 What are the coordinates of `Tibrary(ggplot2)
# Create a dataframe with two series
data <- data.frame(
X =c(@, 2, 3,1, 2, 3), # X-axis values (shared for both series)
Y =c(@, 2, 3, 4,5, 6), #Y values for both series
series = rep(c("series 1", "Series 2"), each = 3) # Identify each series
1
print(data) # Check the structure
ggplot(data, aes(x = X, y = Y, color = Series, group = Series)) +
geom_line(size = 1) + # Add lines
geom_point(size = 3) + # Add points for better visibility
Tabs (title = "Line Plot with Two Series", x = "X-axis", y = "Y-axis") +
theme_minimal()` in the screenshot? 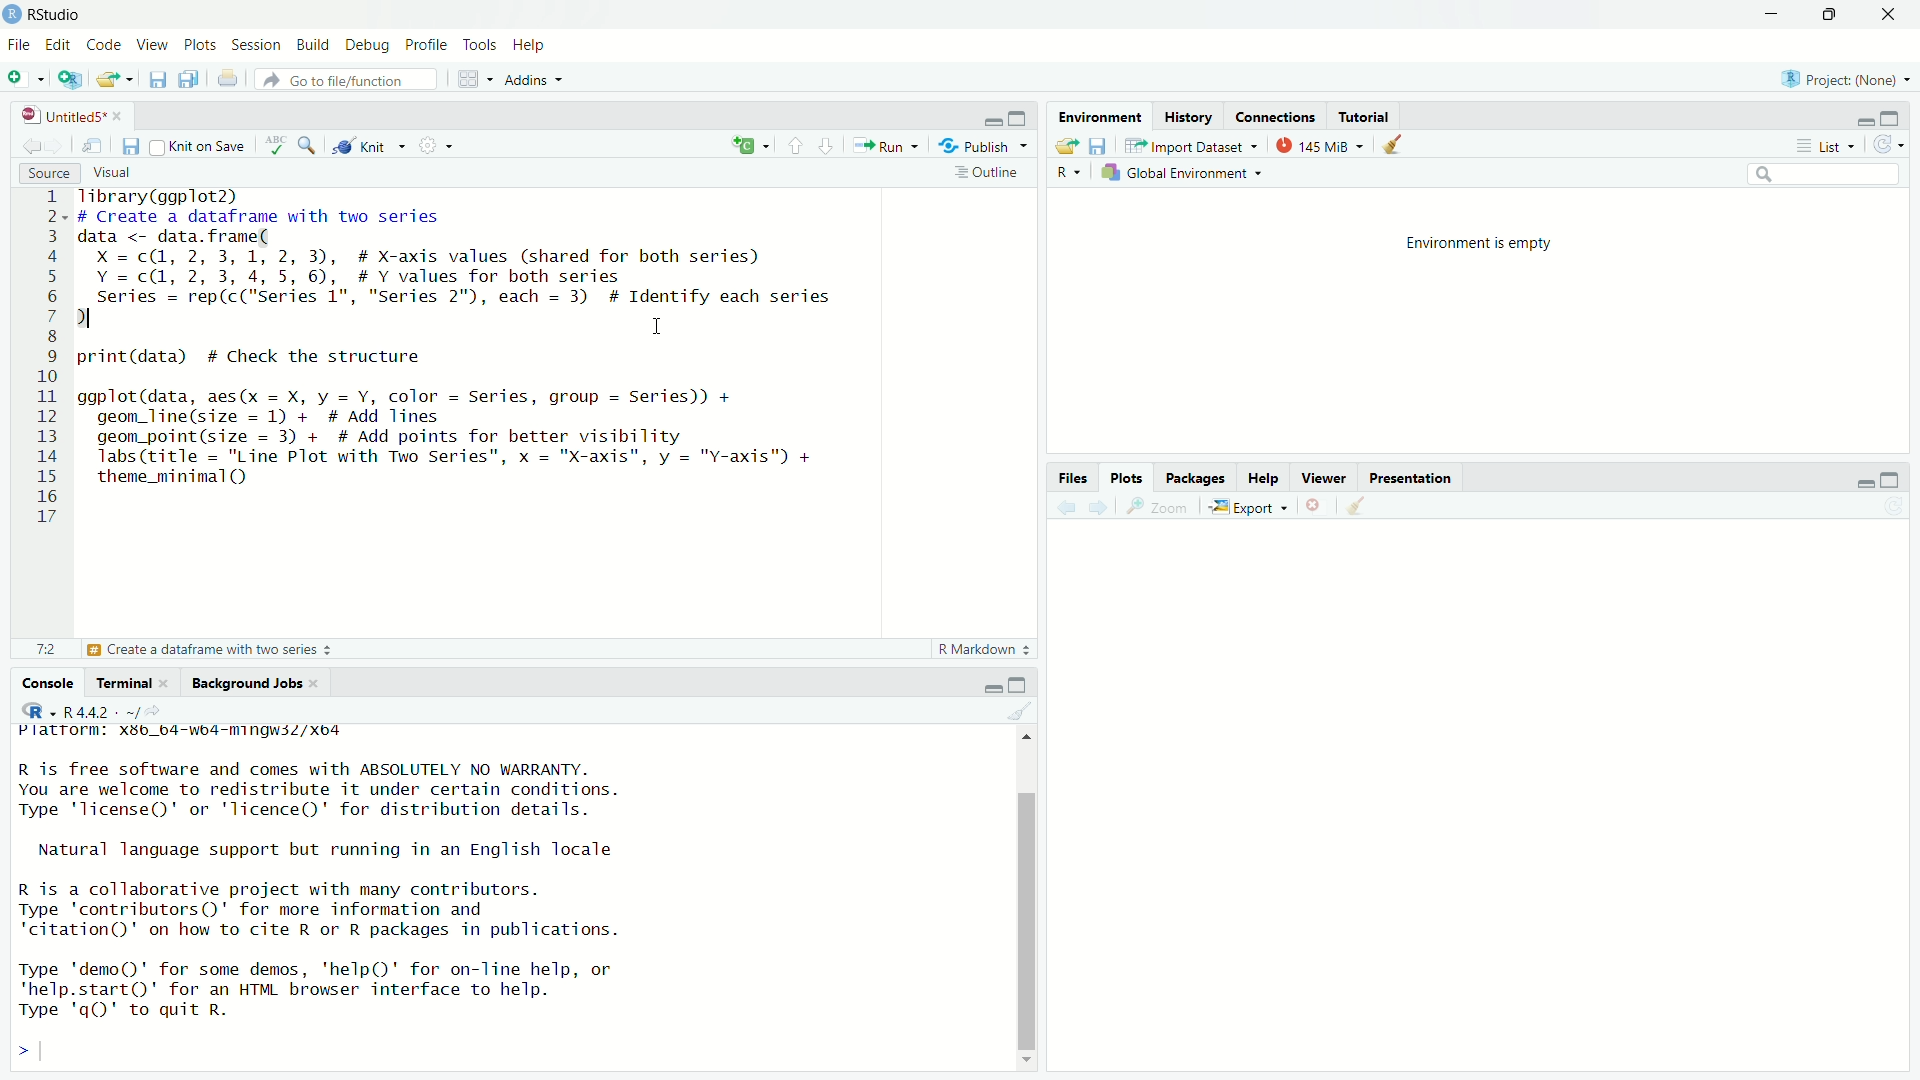 It's located at (484, 358).